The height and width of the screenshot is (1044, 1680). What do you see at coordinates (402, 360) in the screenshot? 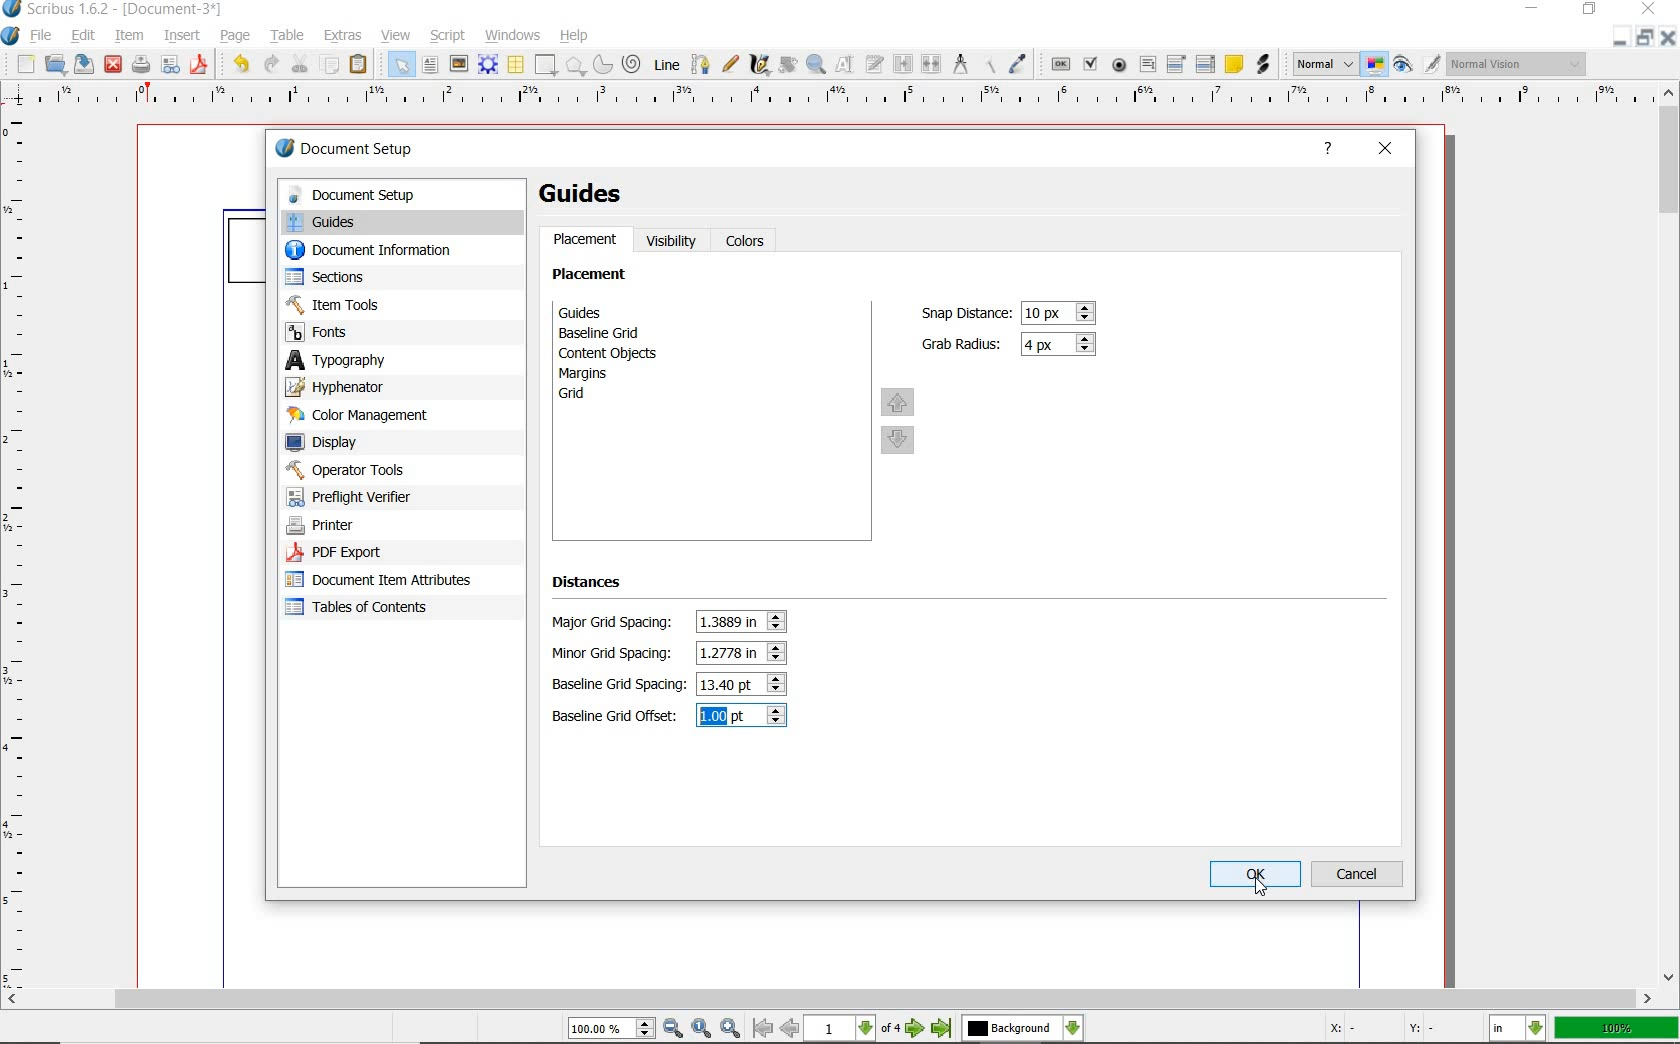
I see `typography` at bounding box center [402, 360].